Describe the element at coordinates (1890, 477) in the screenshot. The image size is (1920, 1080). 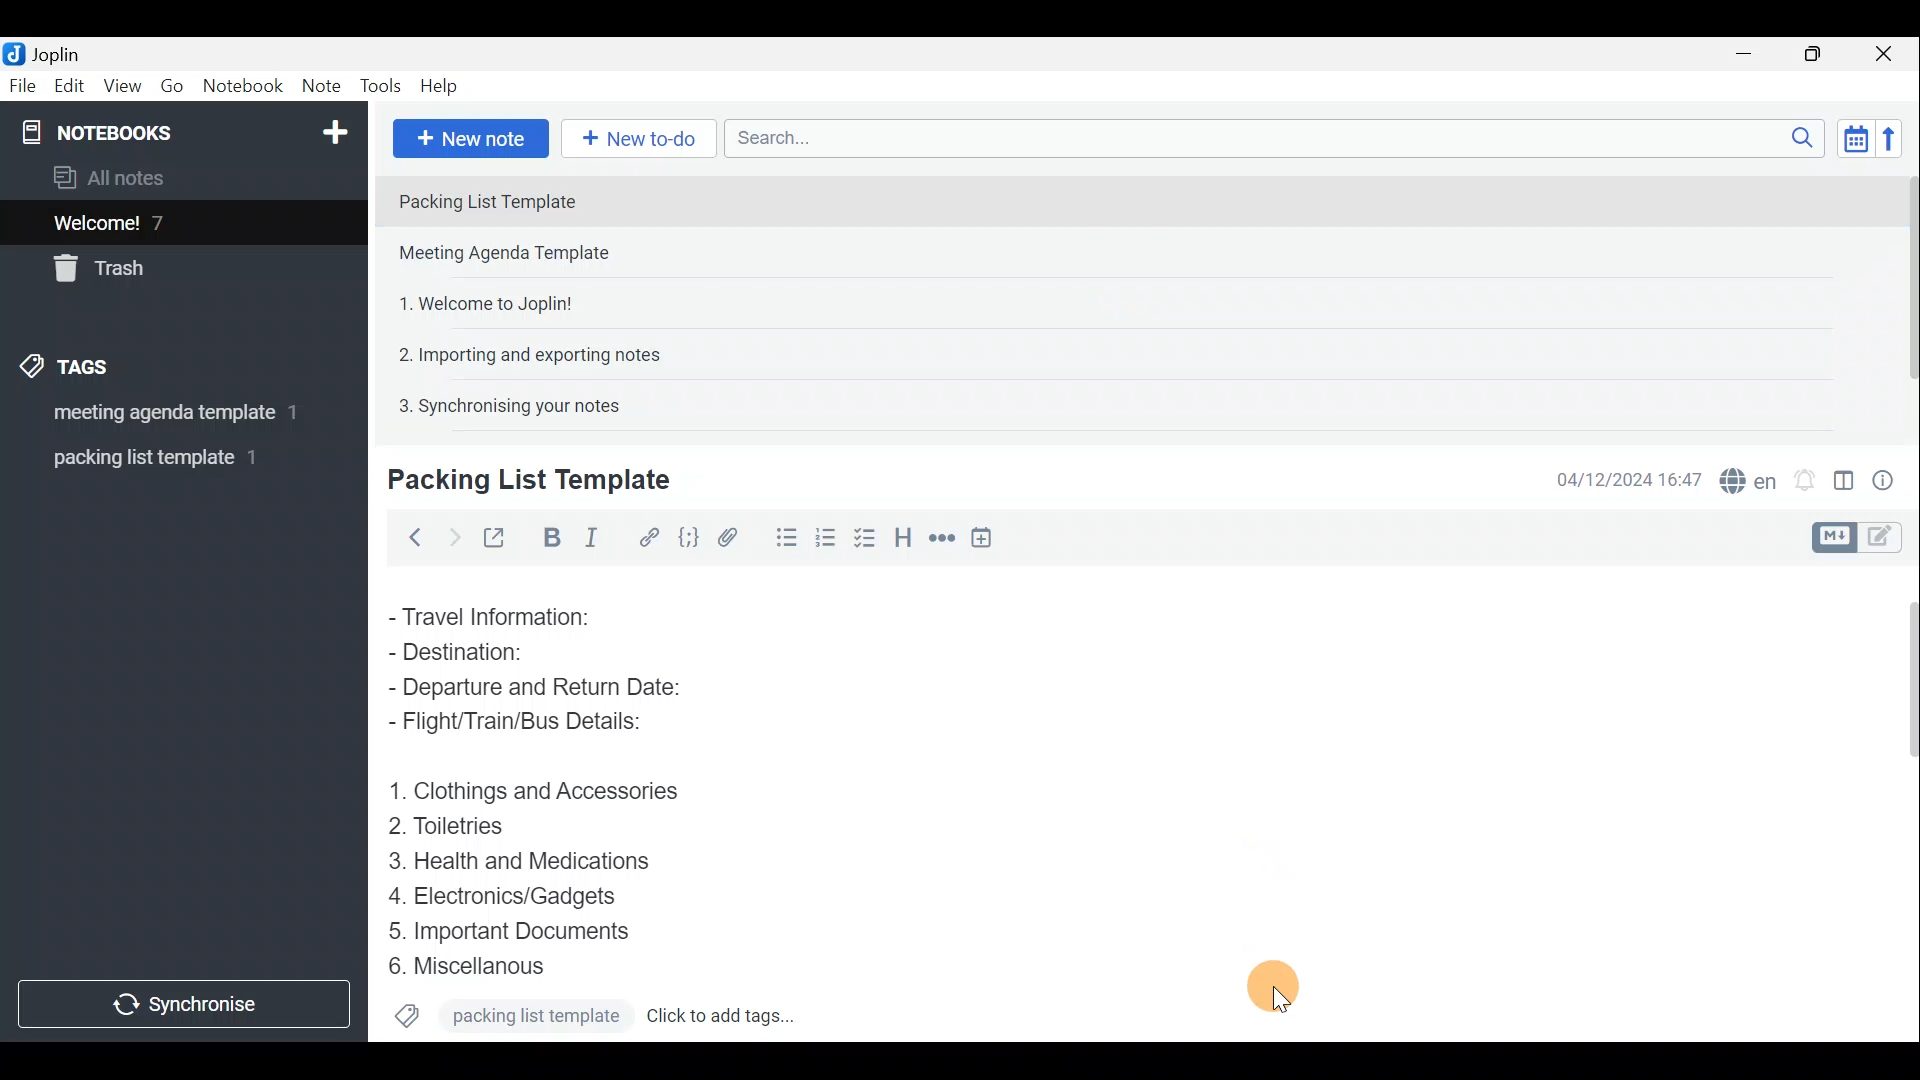
I see `Note properties` at that location.